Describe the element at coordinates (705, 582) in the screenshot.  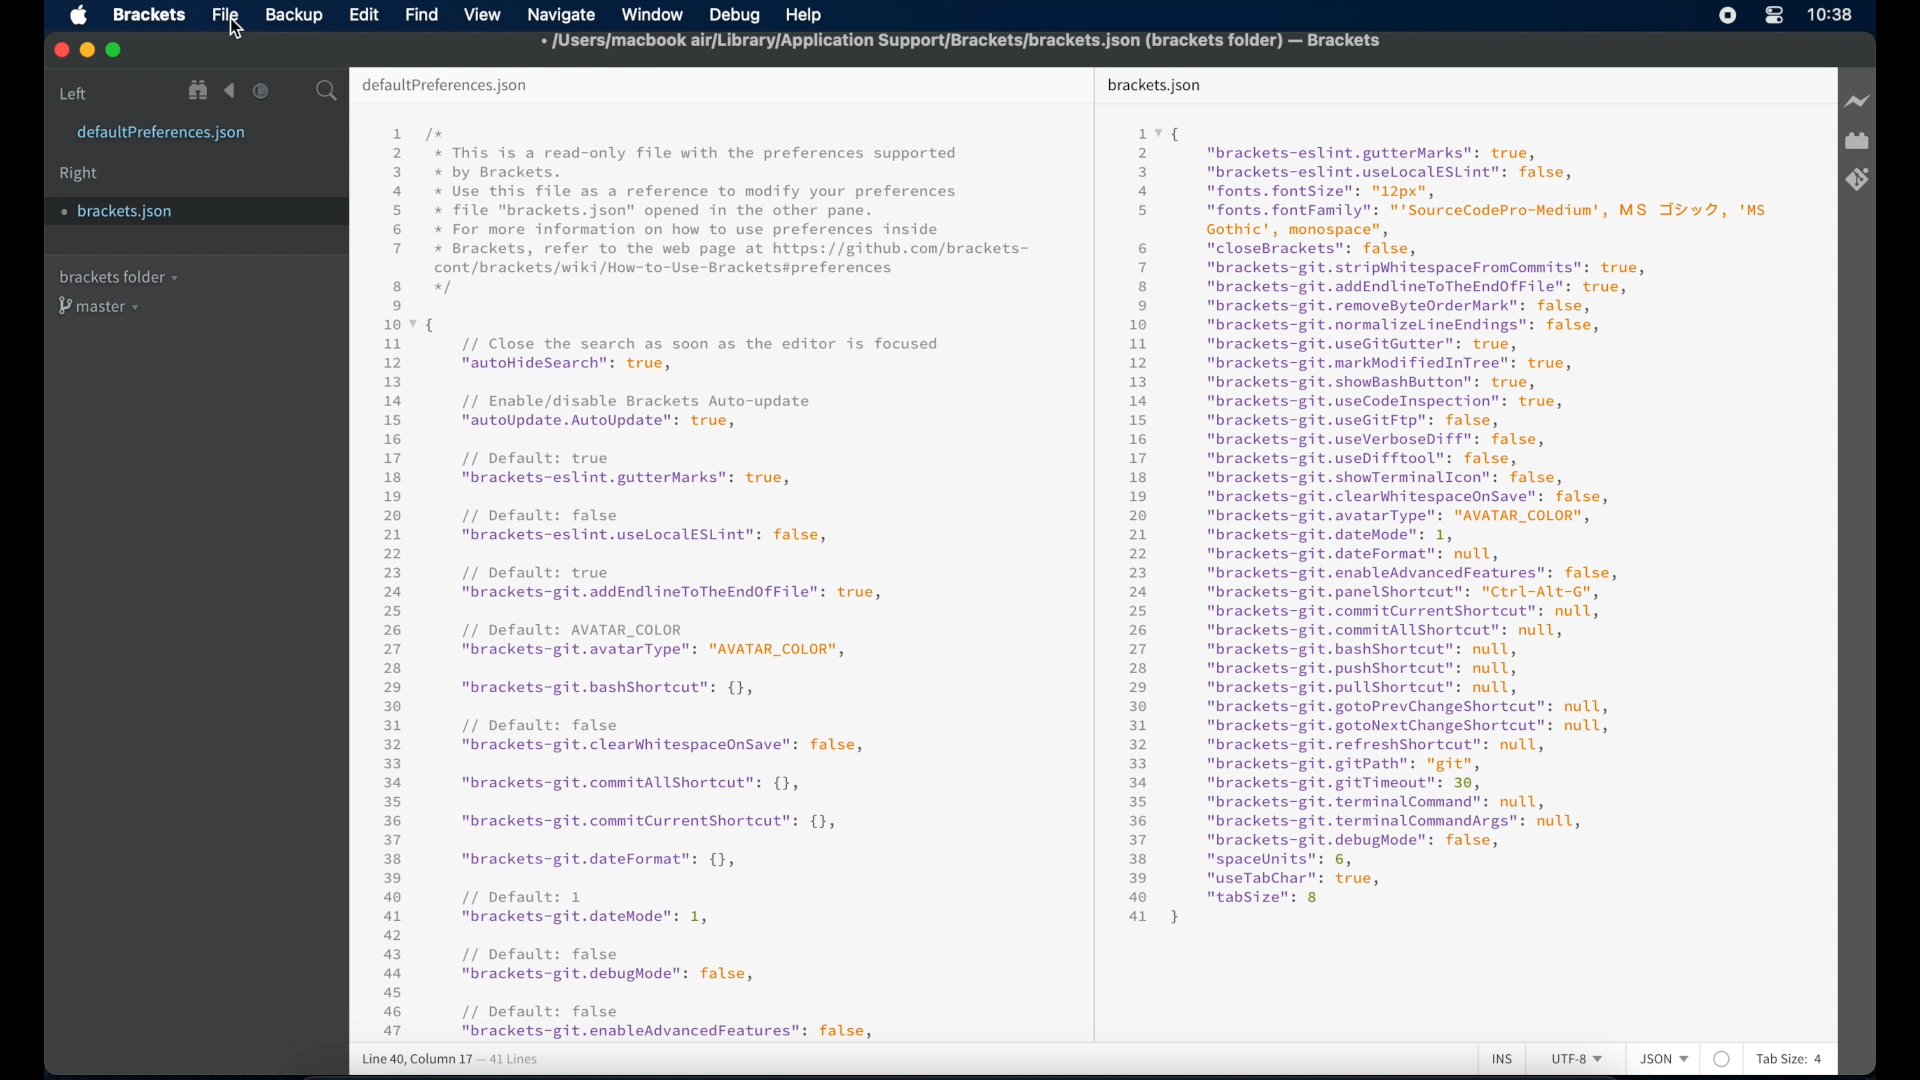
I see `json syntax` at that location.